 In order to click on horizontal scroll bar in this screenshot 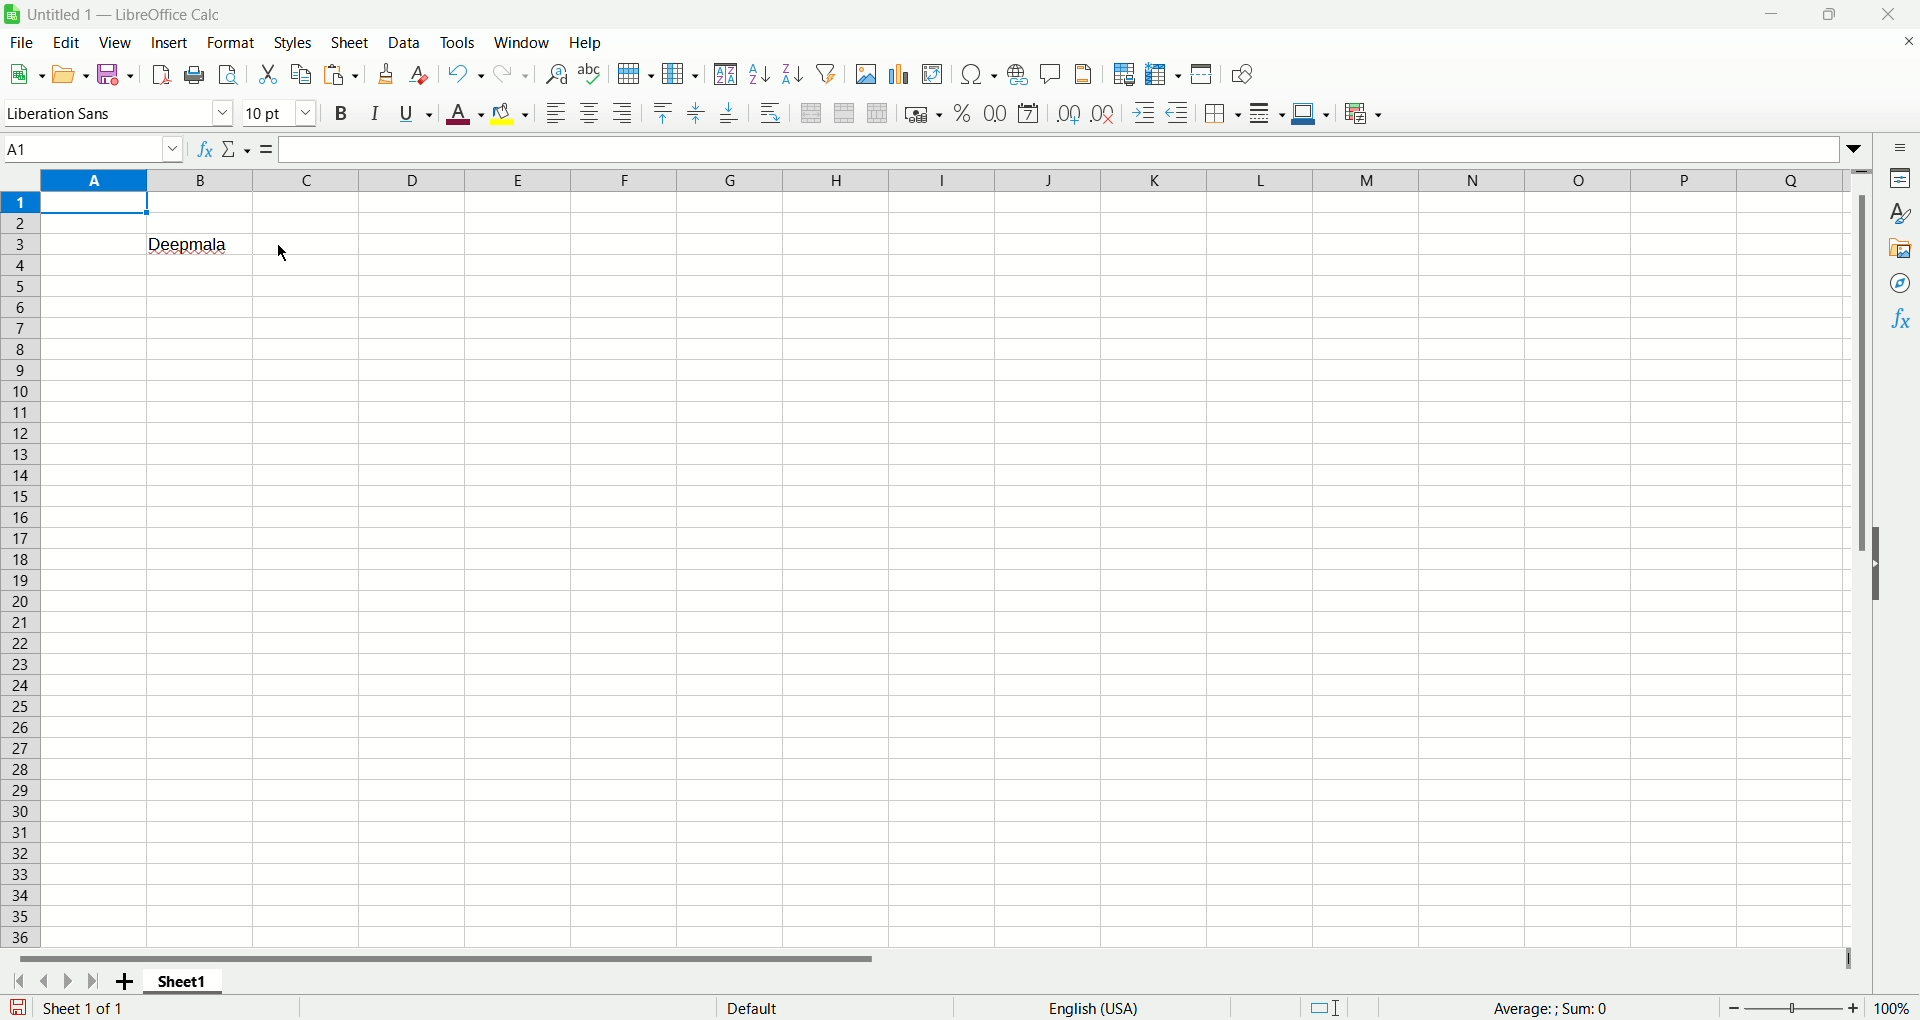, I will do `click(927, 964)`.